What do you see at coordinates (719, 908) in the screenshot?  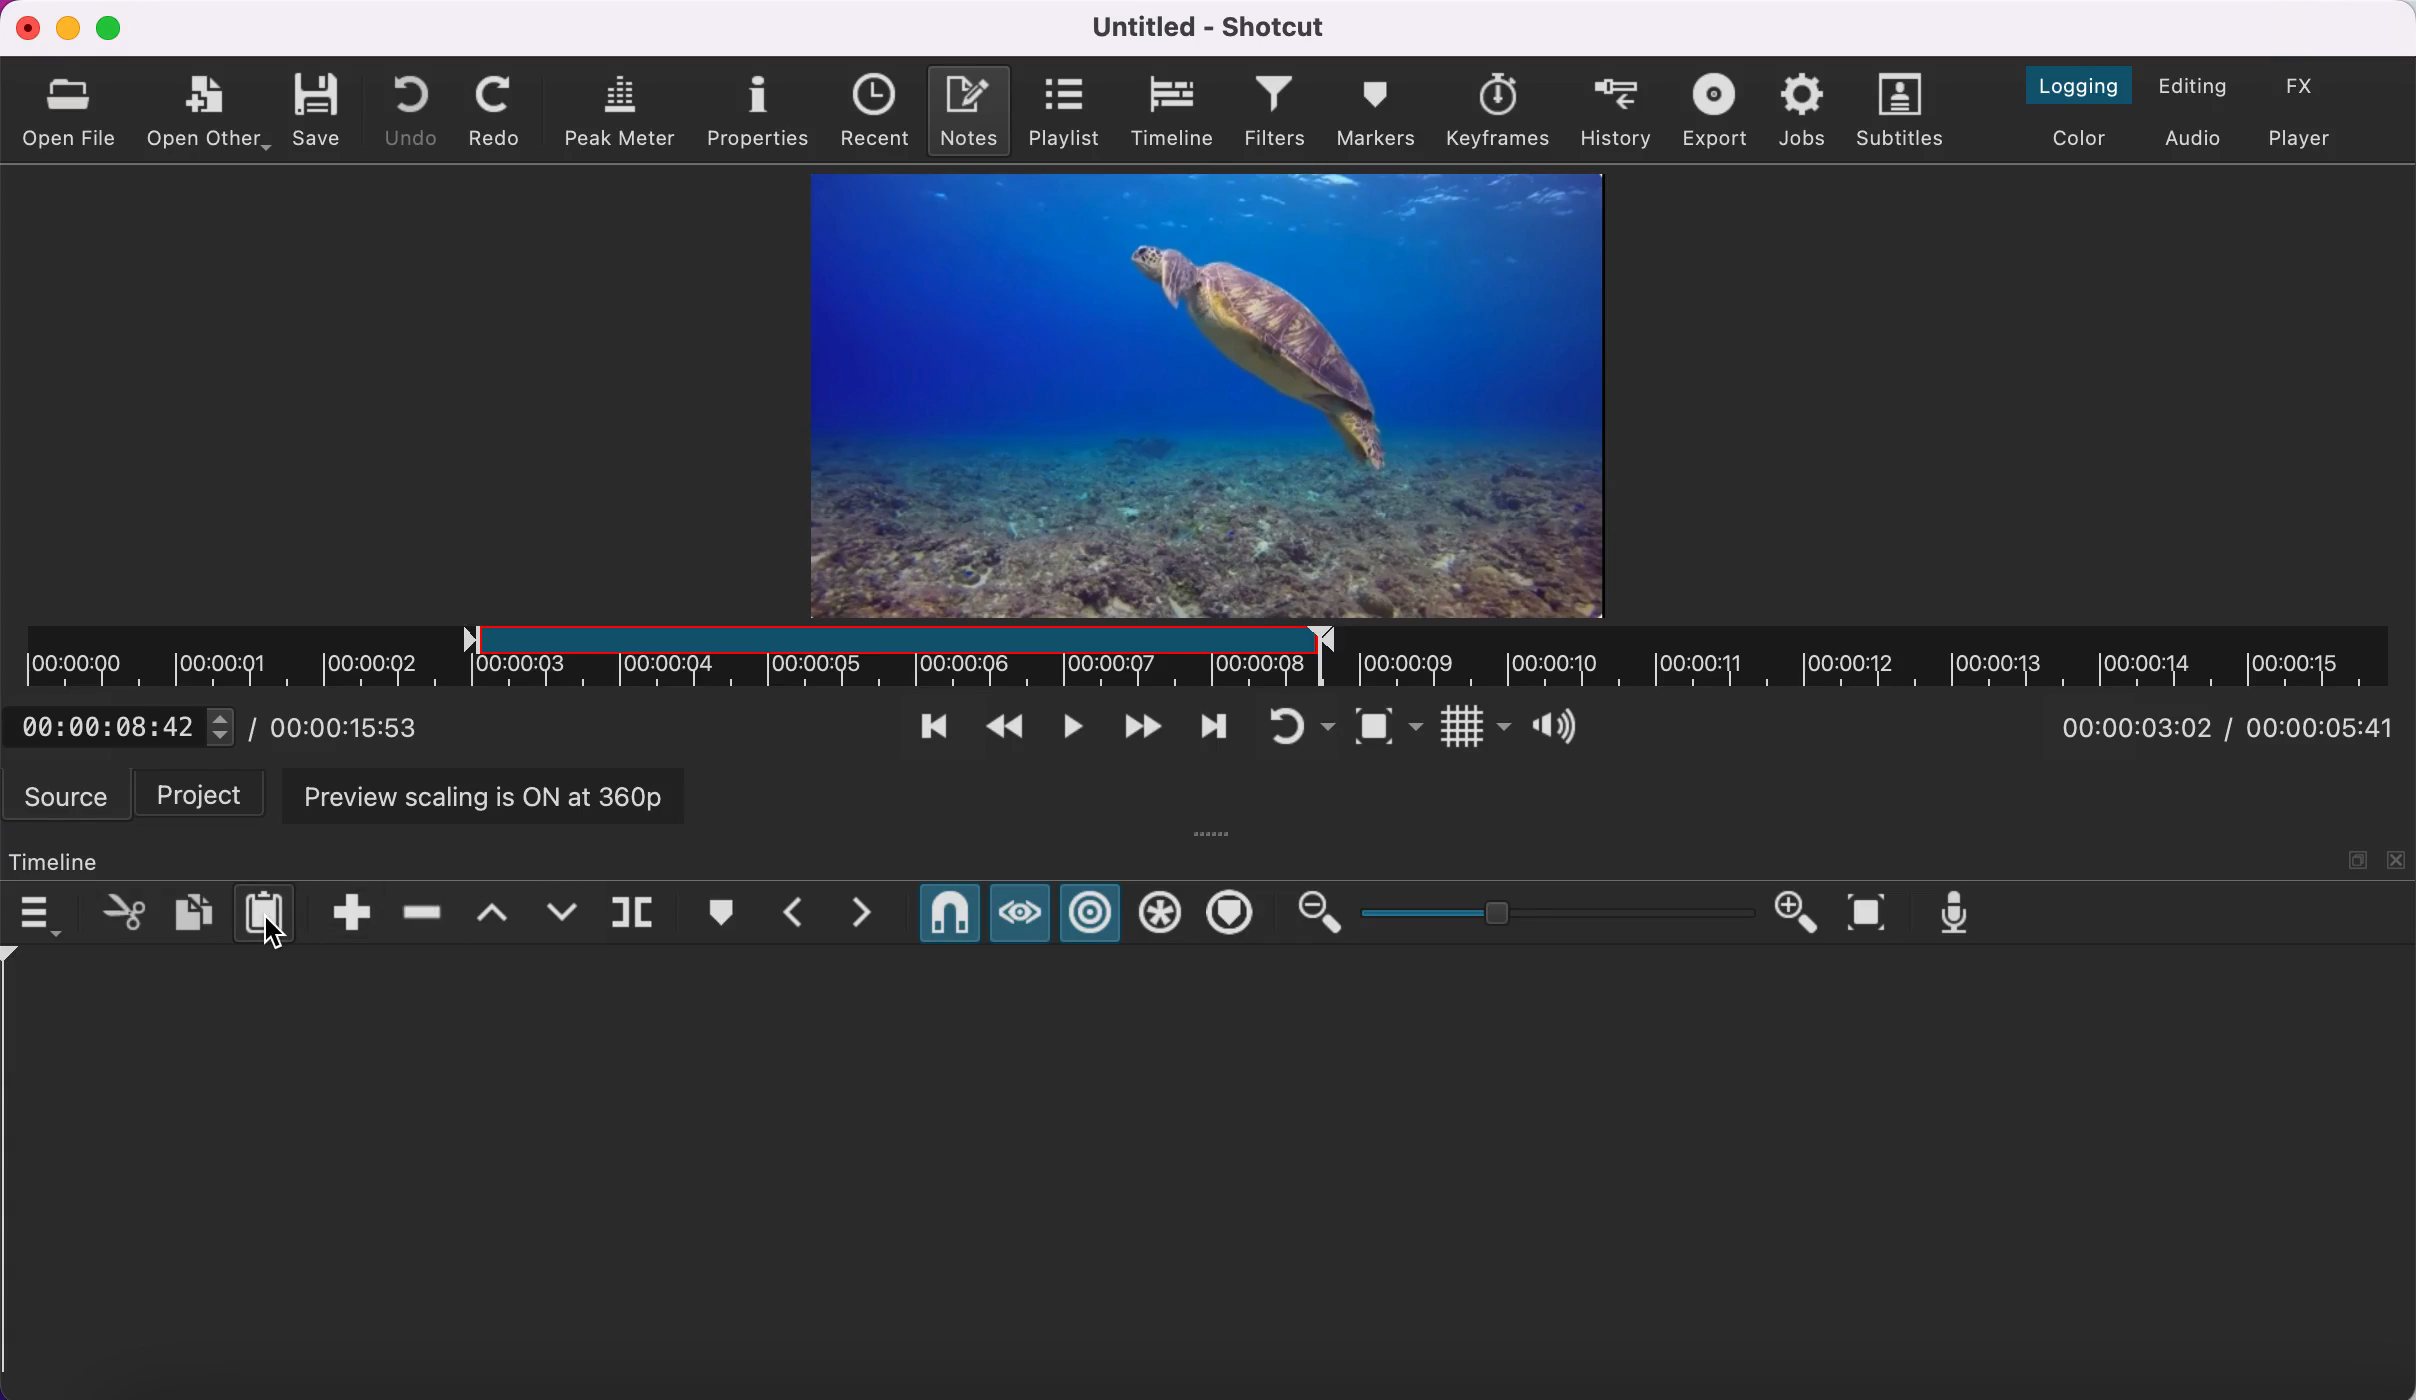 I see `create/edit marker` at bounding box center [719, 908].